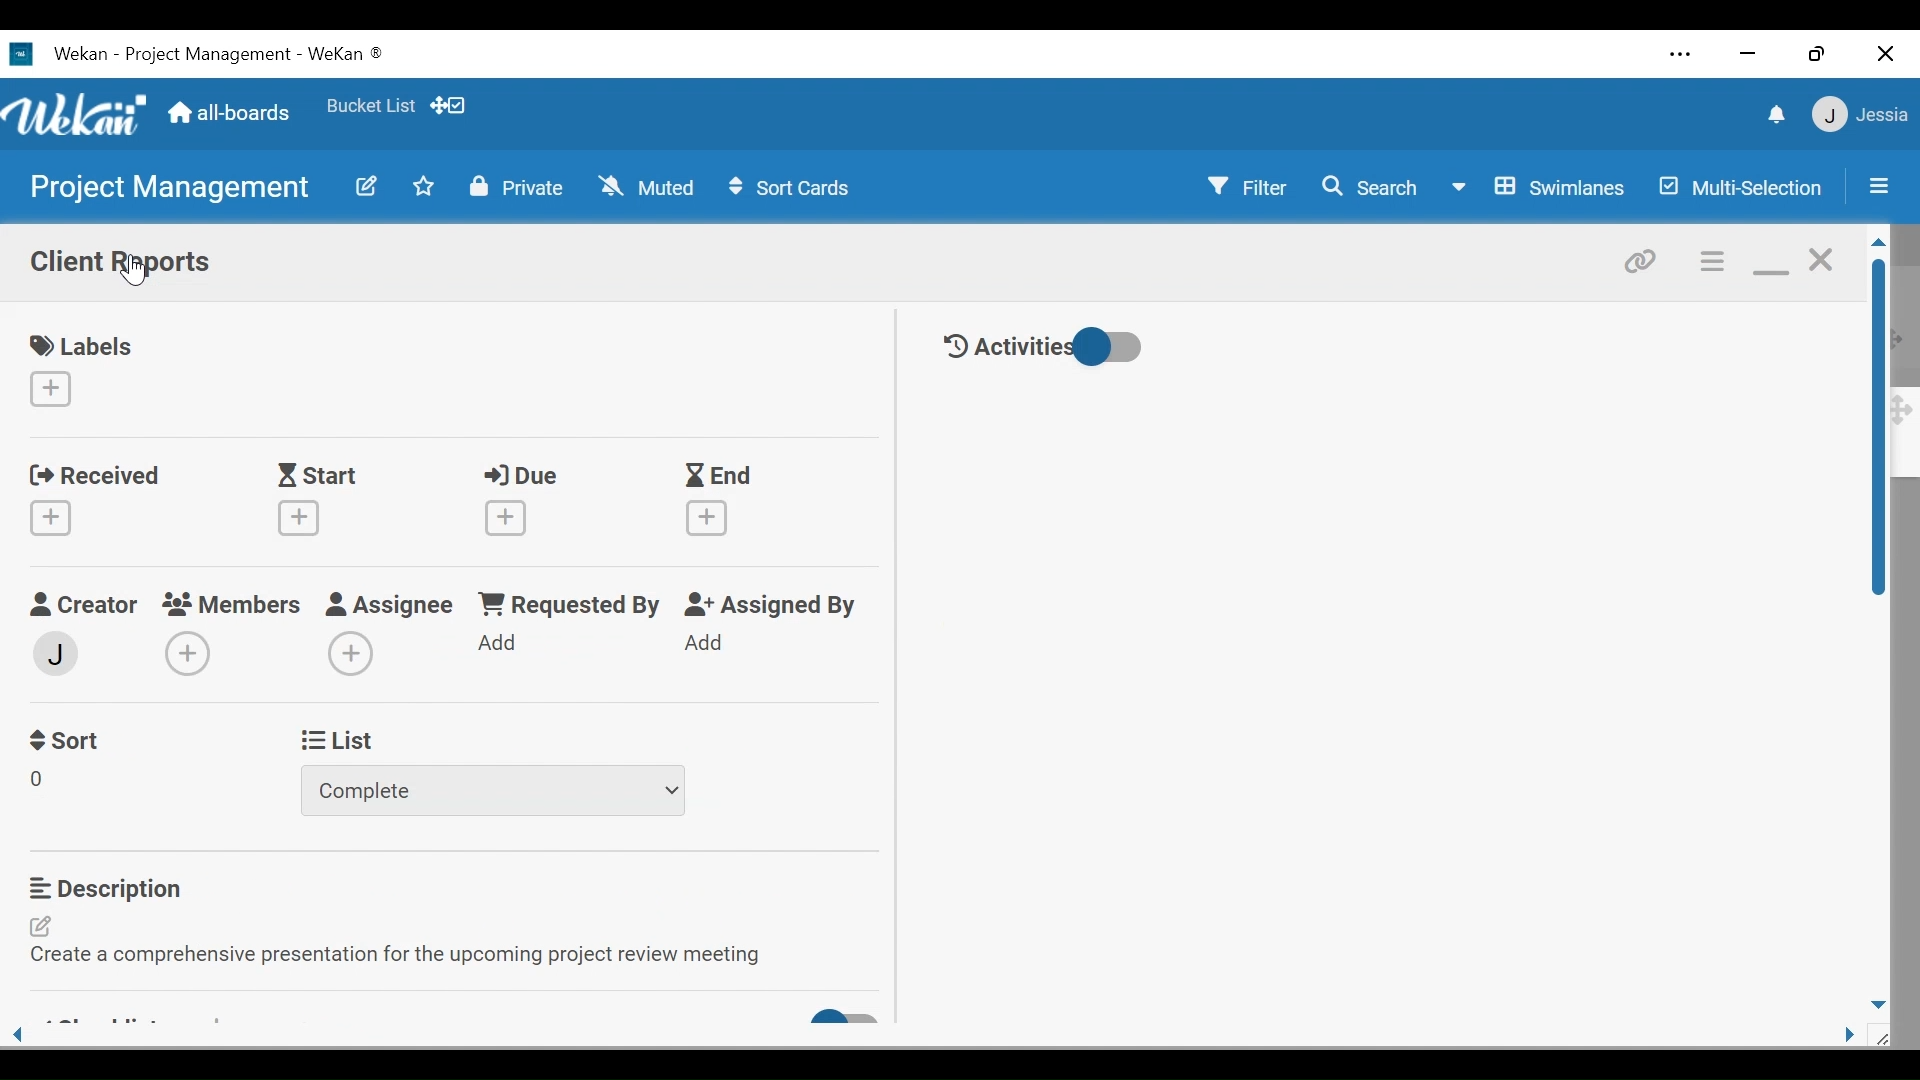 This screenshot has width=1920, height=1080. Describe the element at coordinates (517, 187) in the screenshot. I see `Private` at that location.